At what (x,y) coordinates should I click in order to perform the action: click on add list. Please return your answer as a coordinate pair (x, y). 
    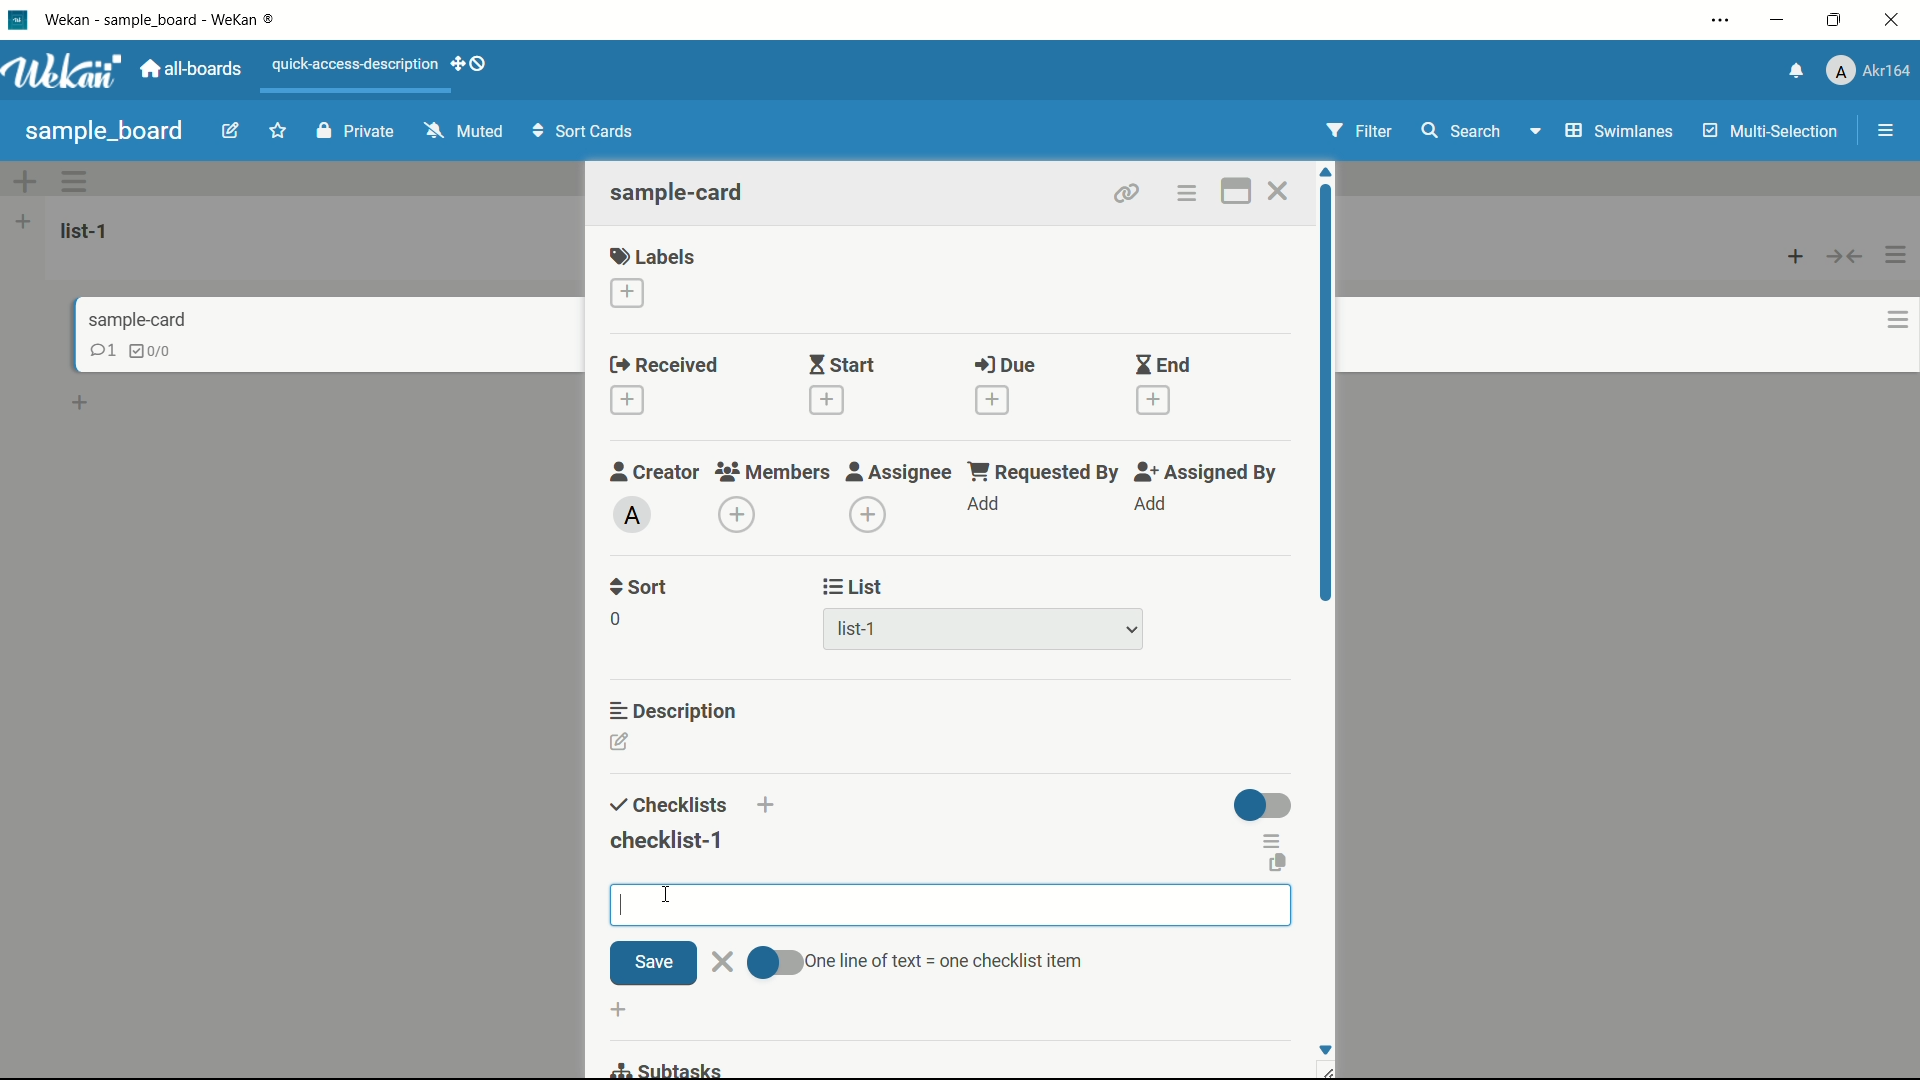
    Looking at the image, I should click on (24, 224).